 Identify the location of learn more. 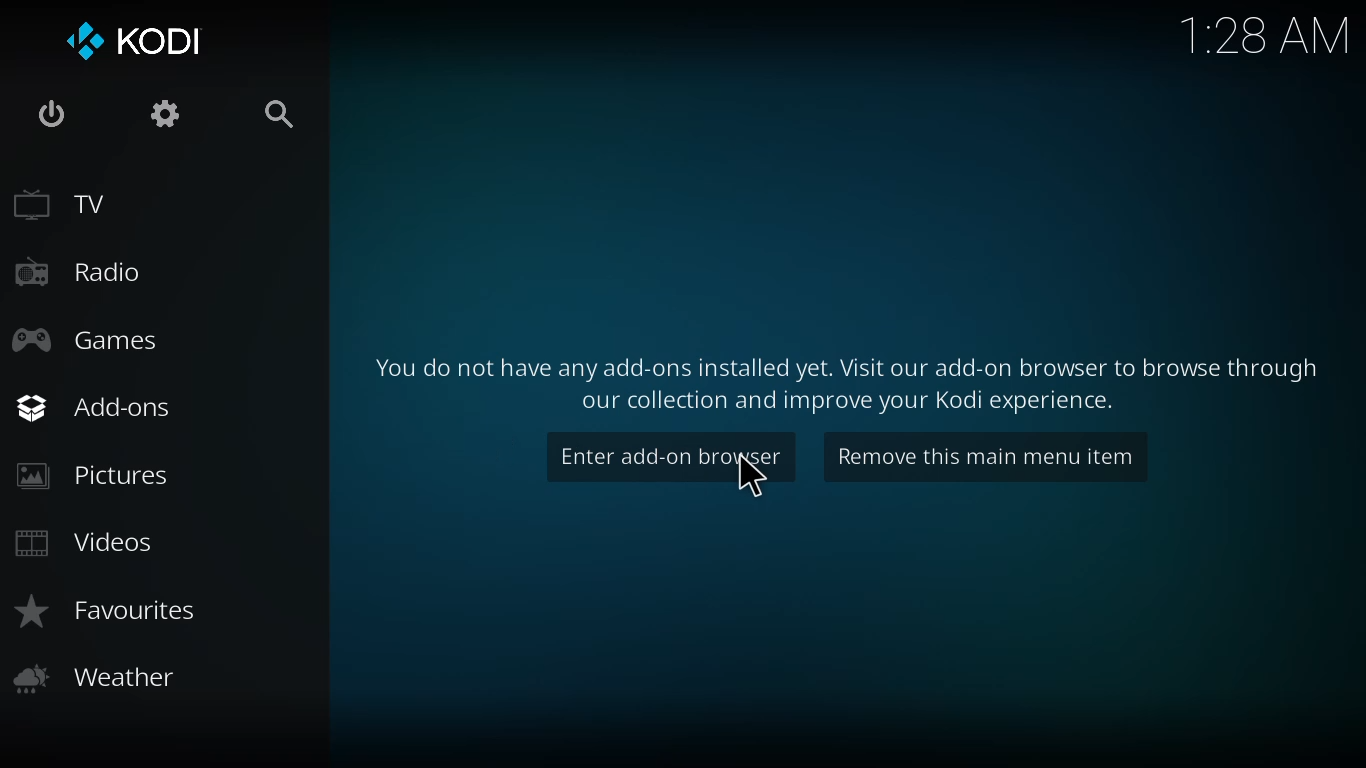
(851, 377).